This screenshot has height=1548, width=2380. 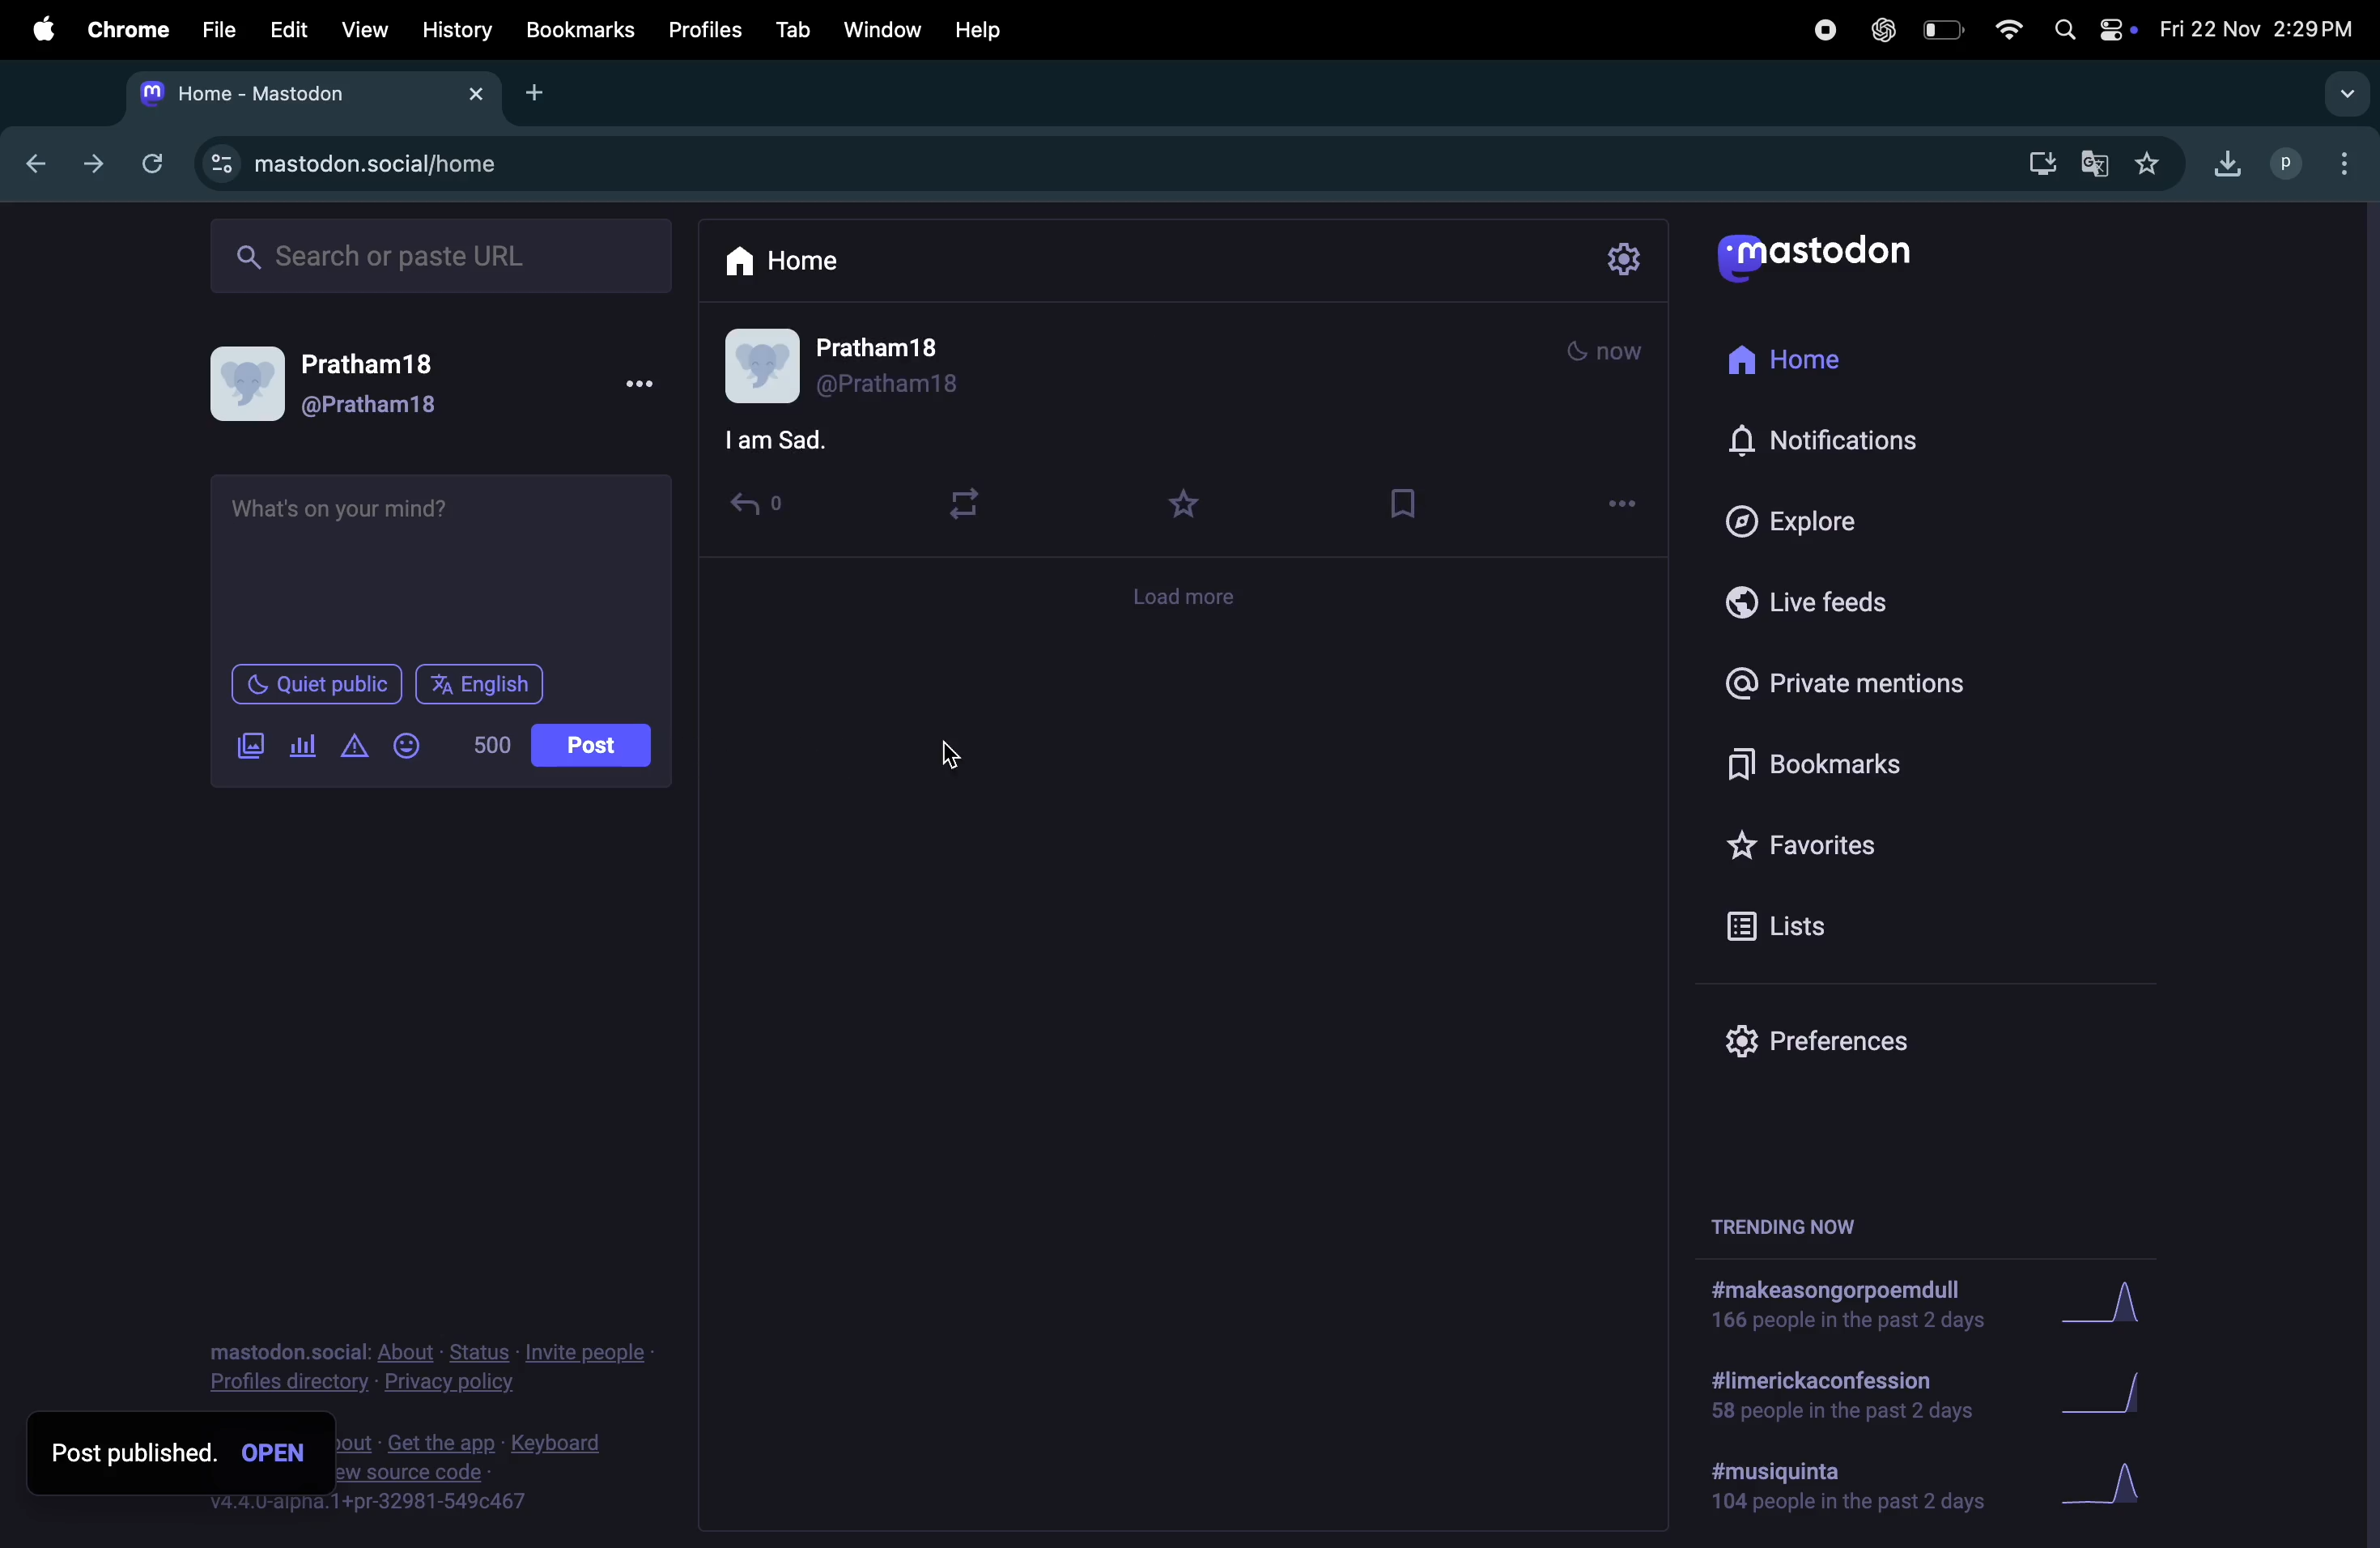 What do you see at coordinates (88, 164) in the screenshot?
I see `next tab` at bounding box center [88, 164].